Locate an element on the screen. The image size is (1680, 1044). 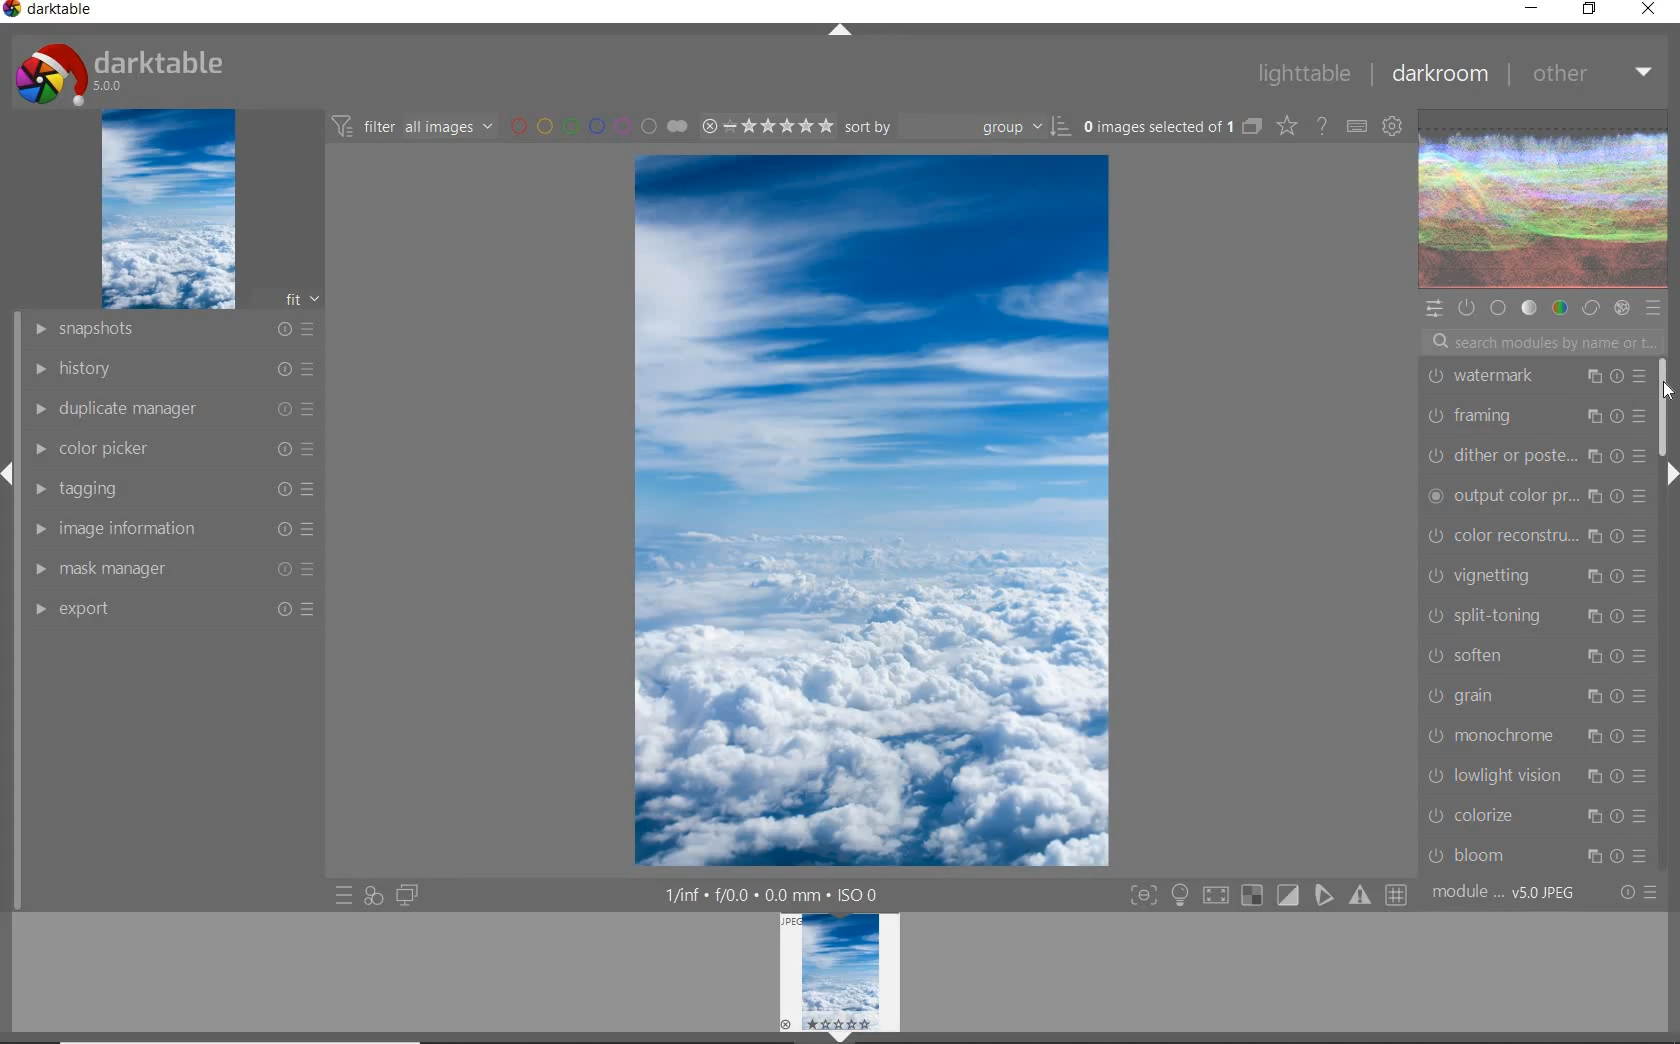
LIGHTTABLE is located at coordinates (1302, 72).